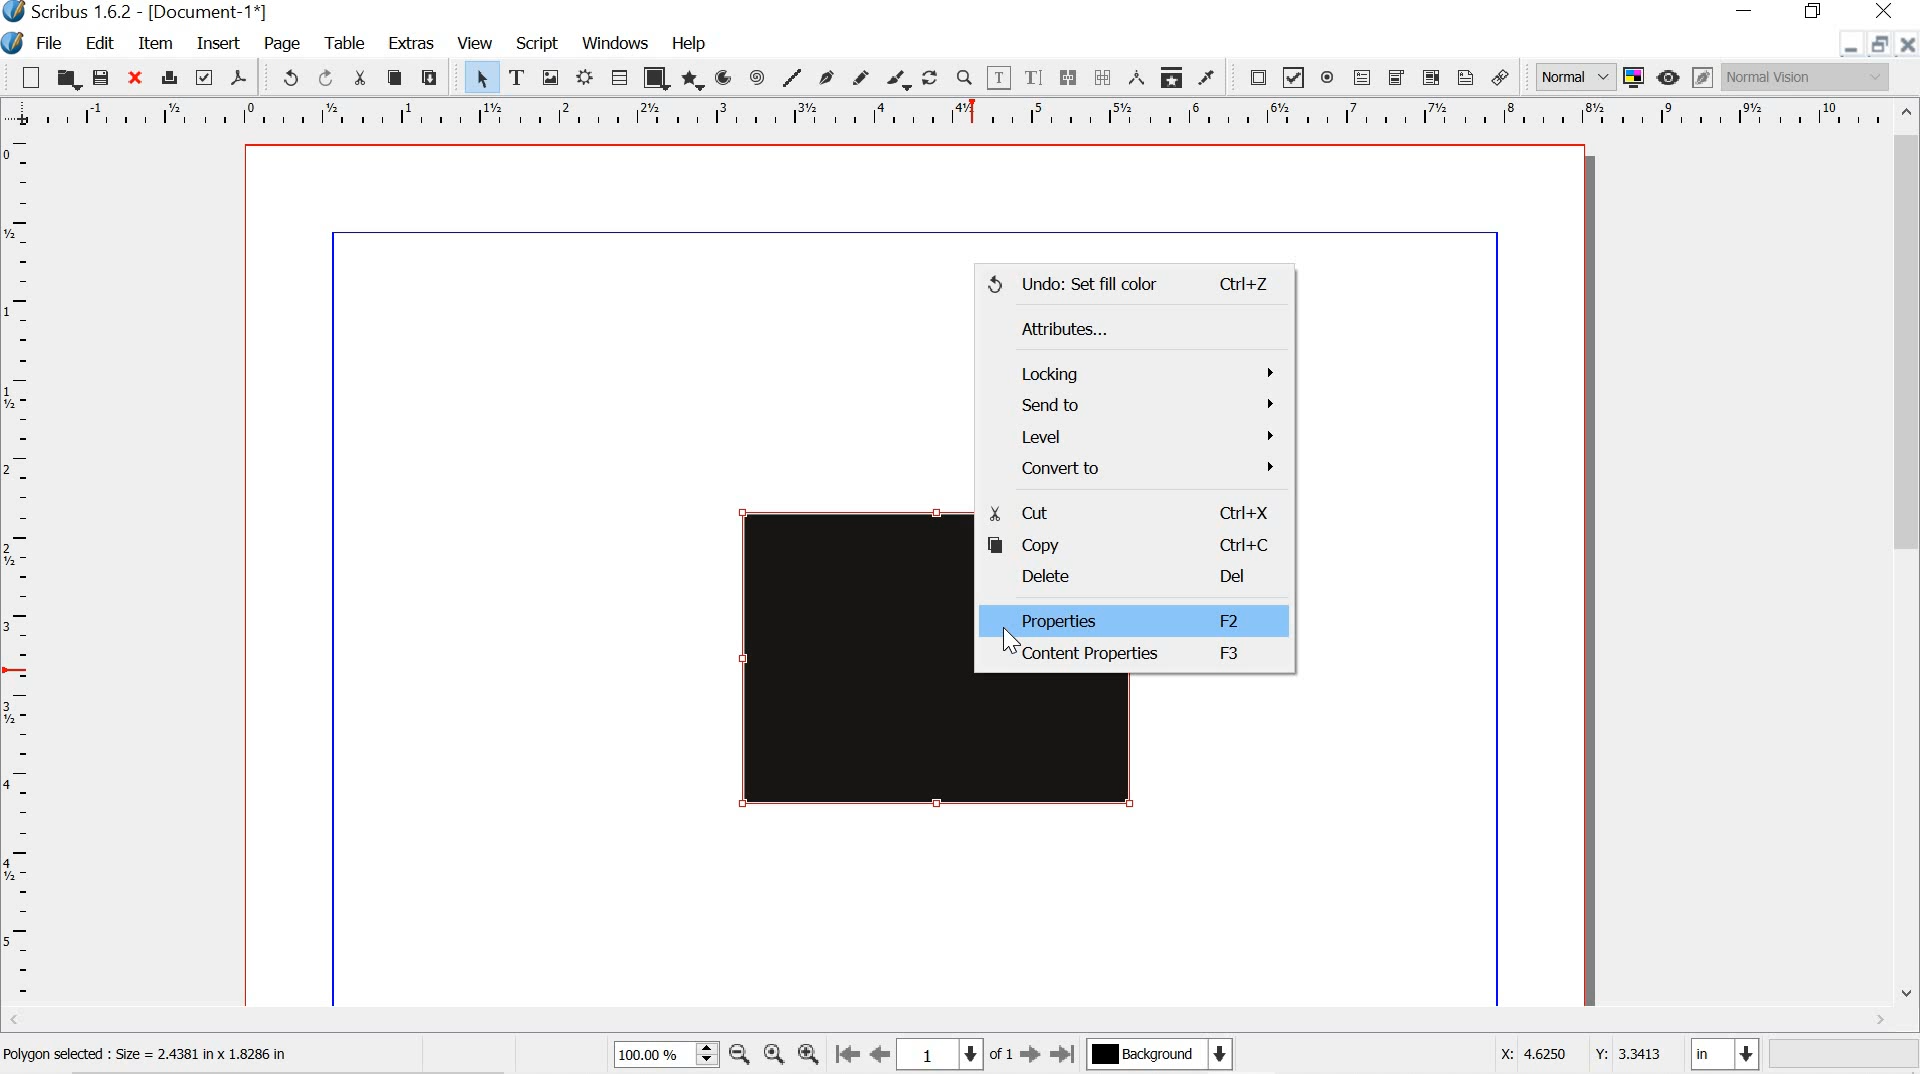 This screenshot has height=1074, width=1920. I want to click on text annotation, so click(1466, 78).